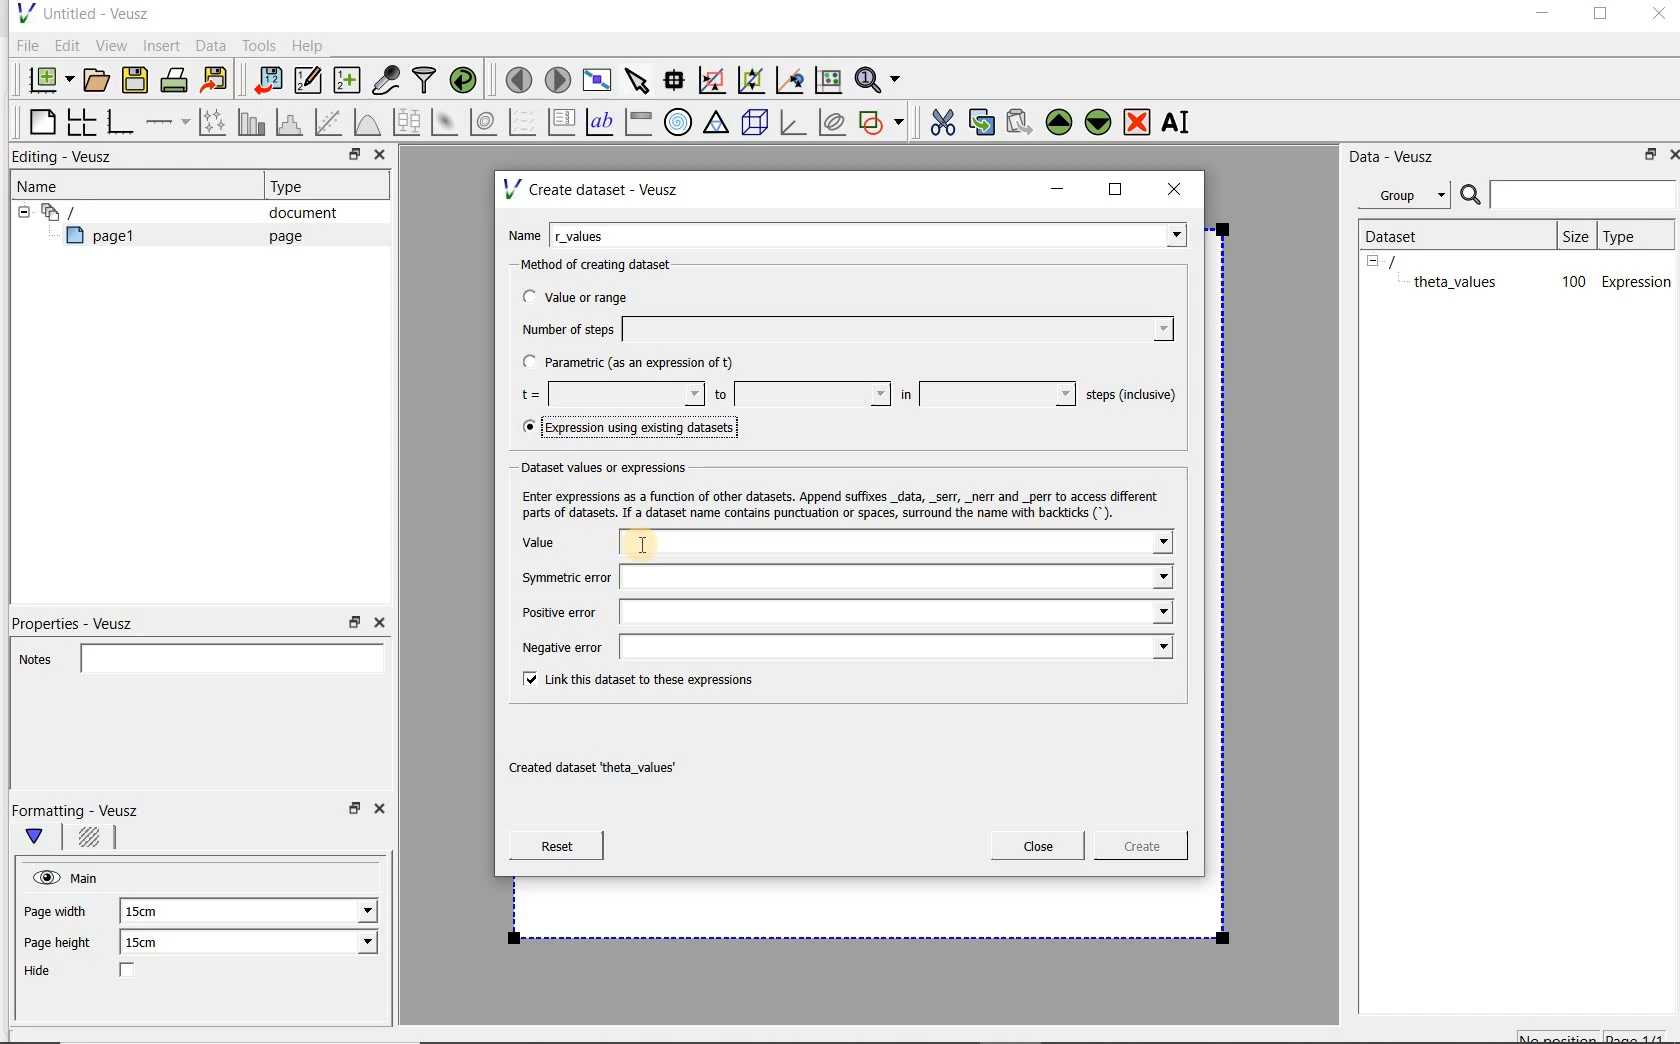 The height and width of the screenshot is (1044, 1680). I want to click on Fit a function to data, so click(331, 122).